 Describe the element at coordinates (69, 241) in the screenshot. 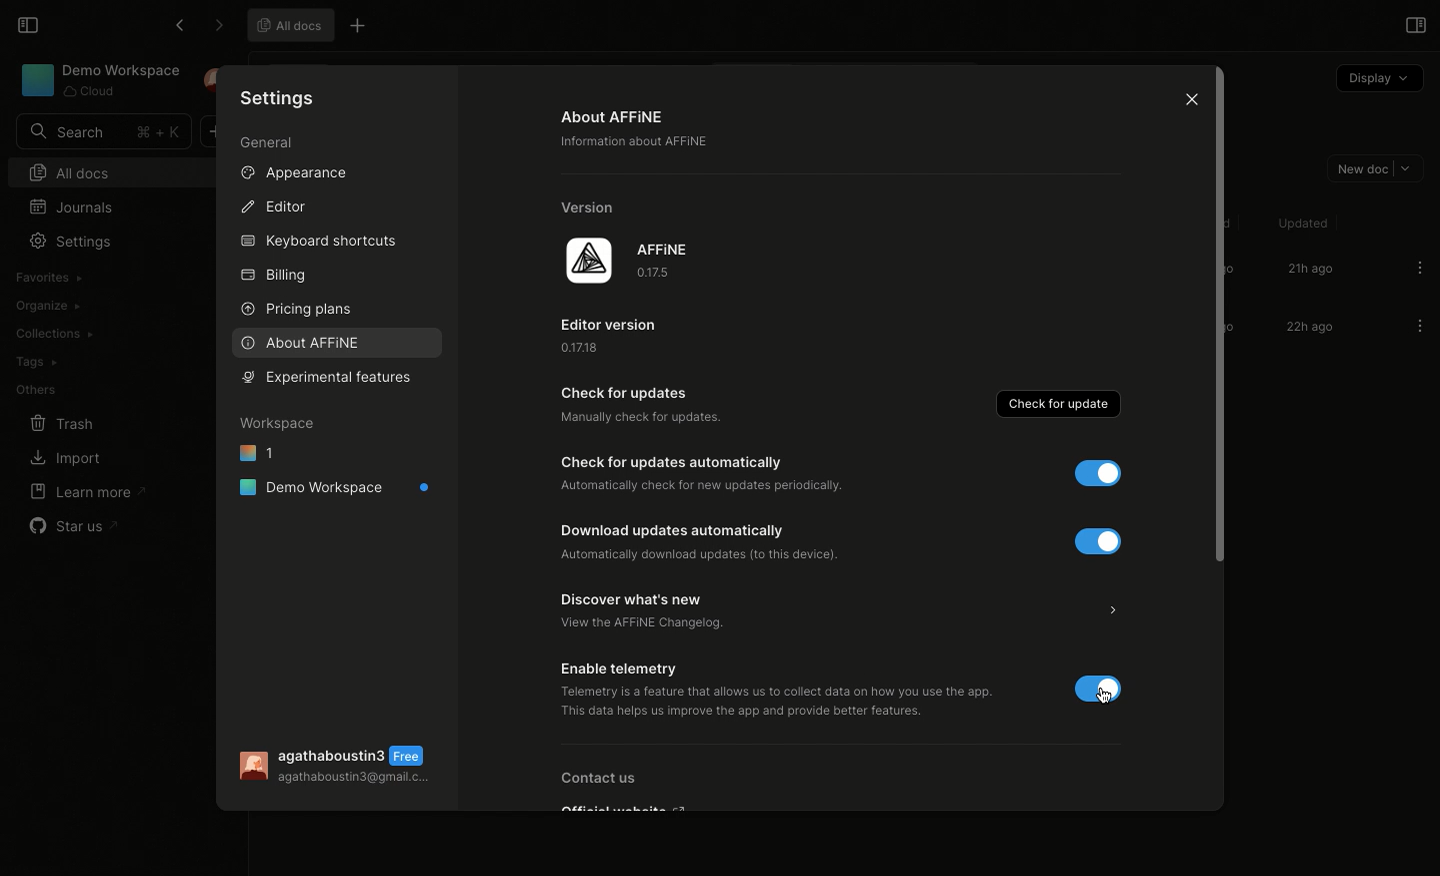

I see `Settings` at that location.